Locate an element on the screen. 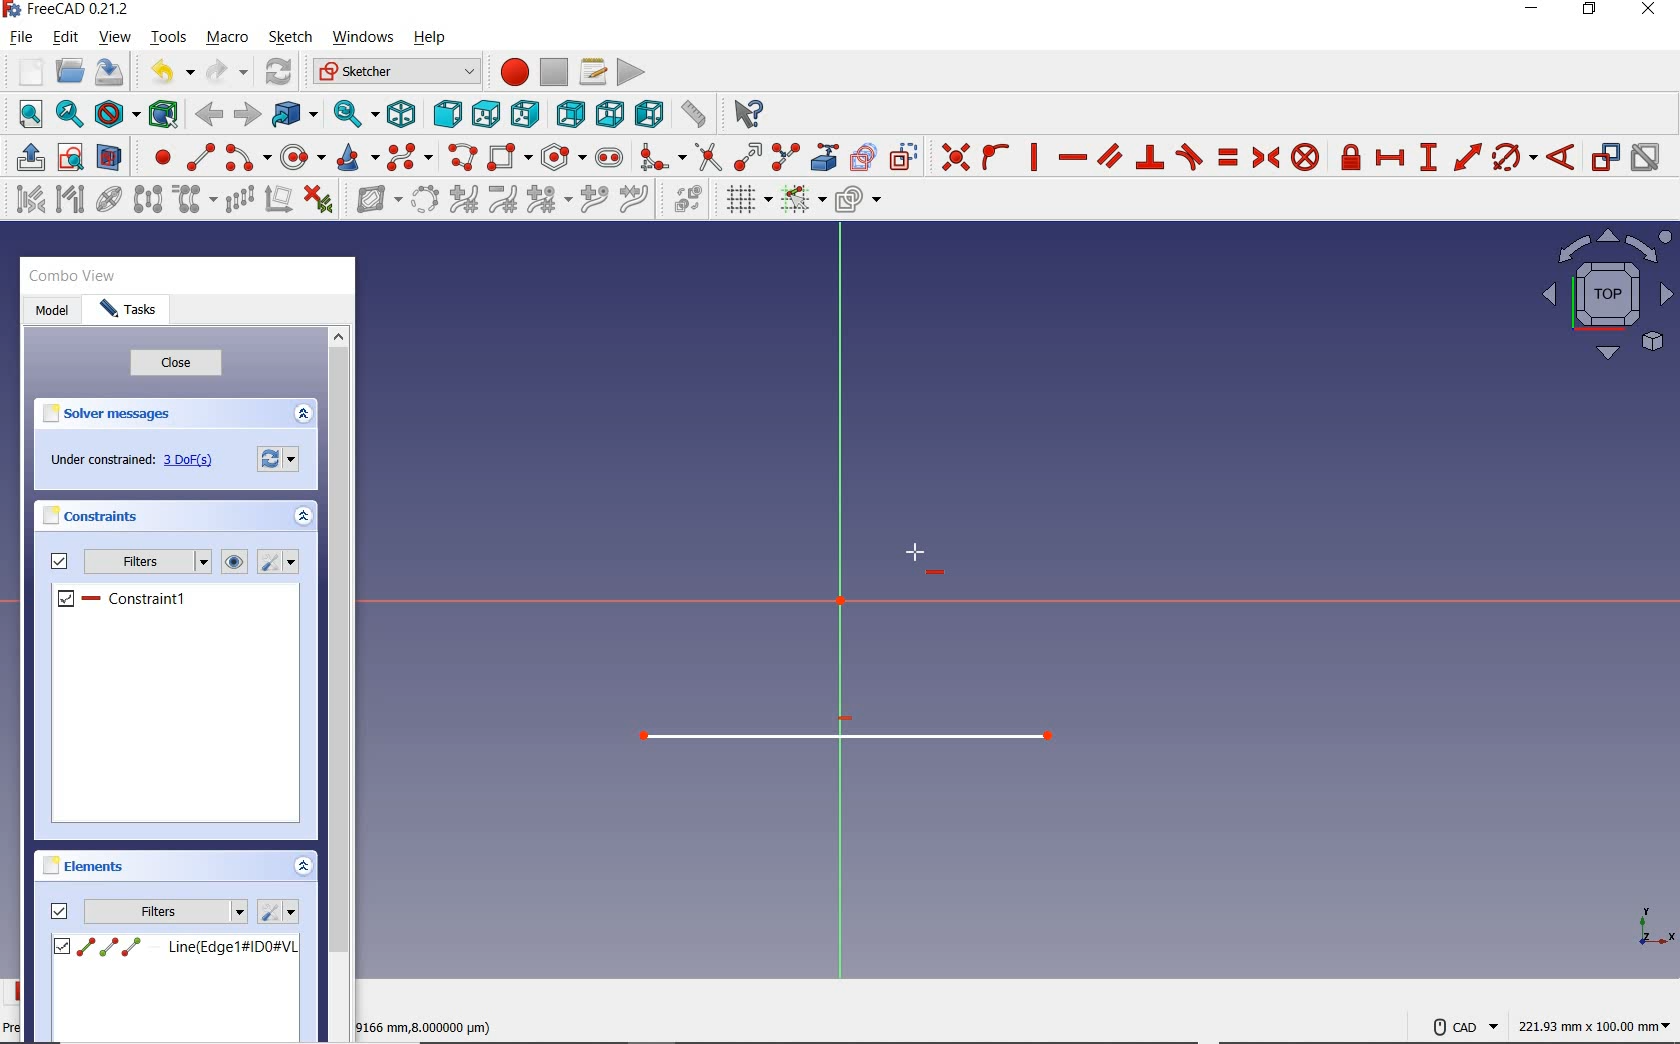 Image resolution: width=1680 pixels, height=1044 pixels. FILE is located at coordinates (21, 38).